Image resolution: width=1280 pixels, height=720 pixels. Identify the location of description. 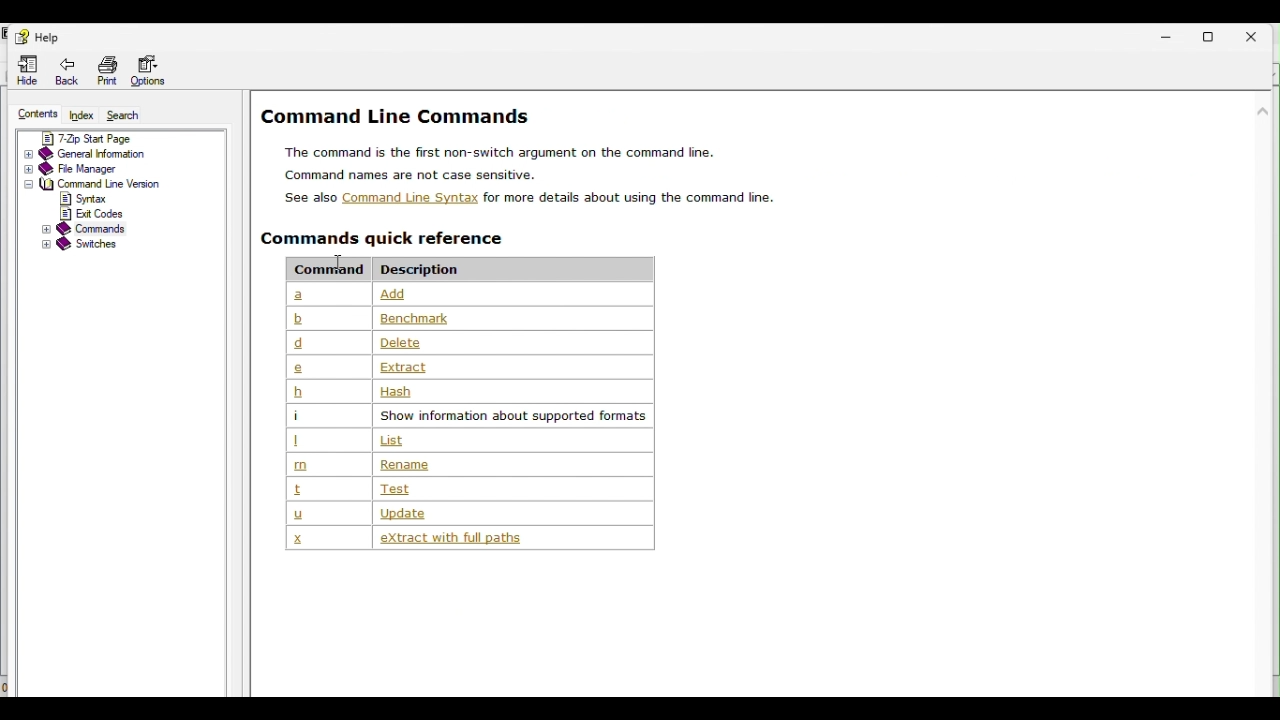
(426, 268).